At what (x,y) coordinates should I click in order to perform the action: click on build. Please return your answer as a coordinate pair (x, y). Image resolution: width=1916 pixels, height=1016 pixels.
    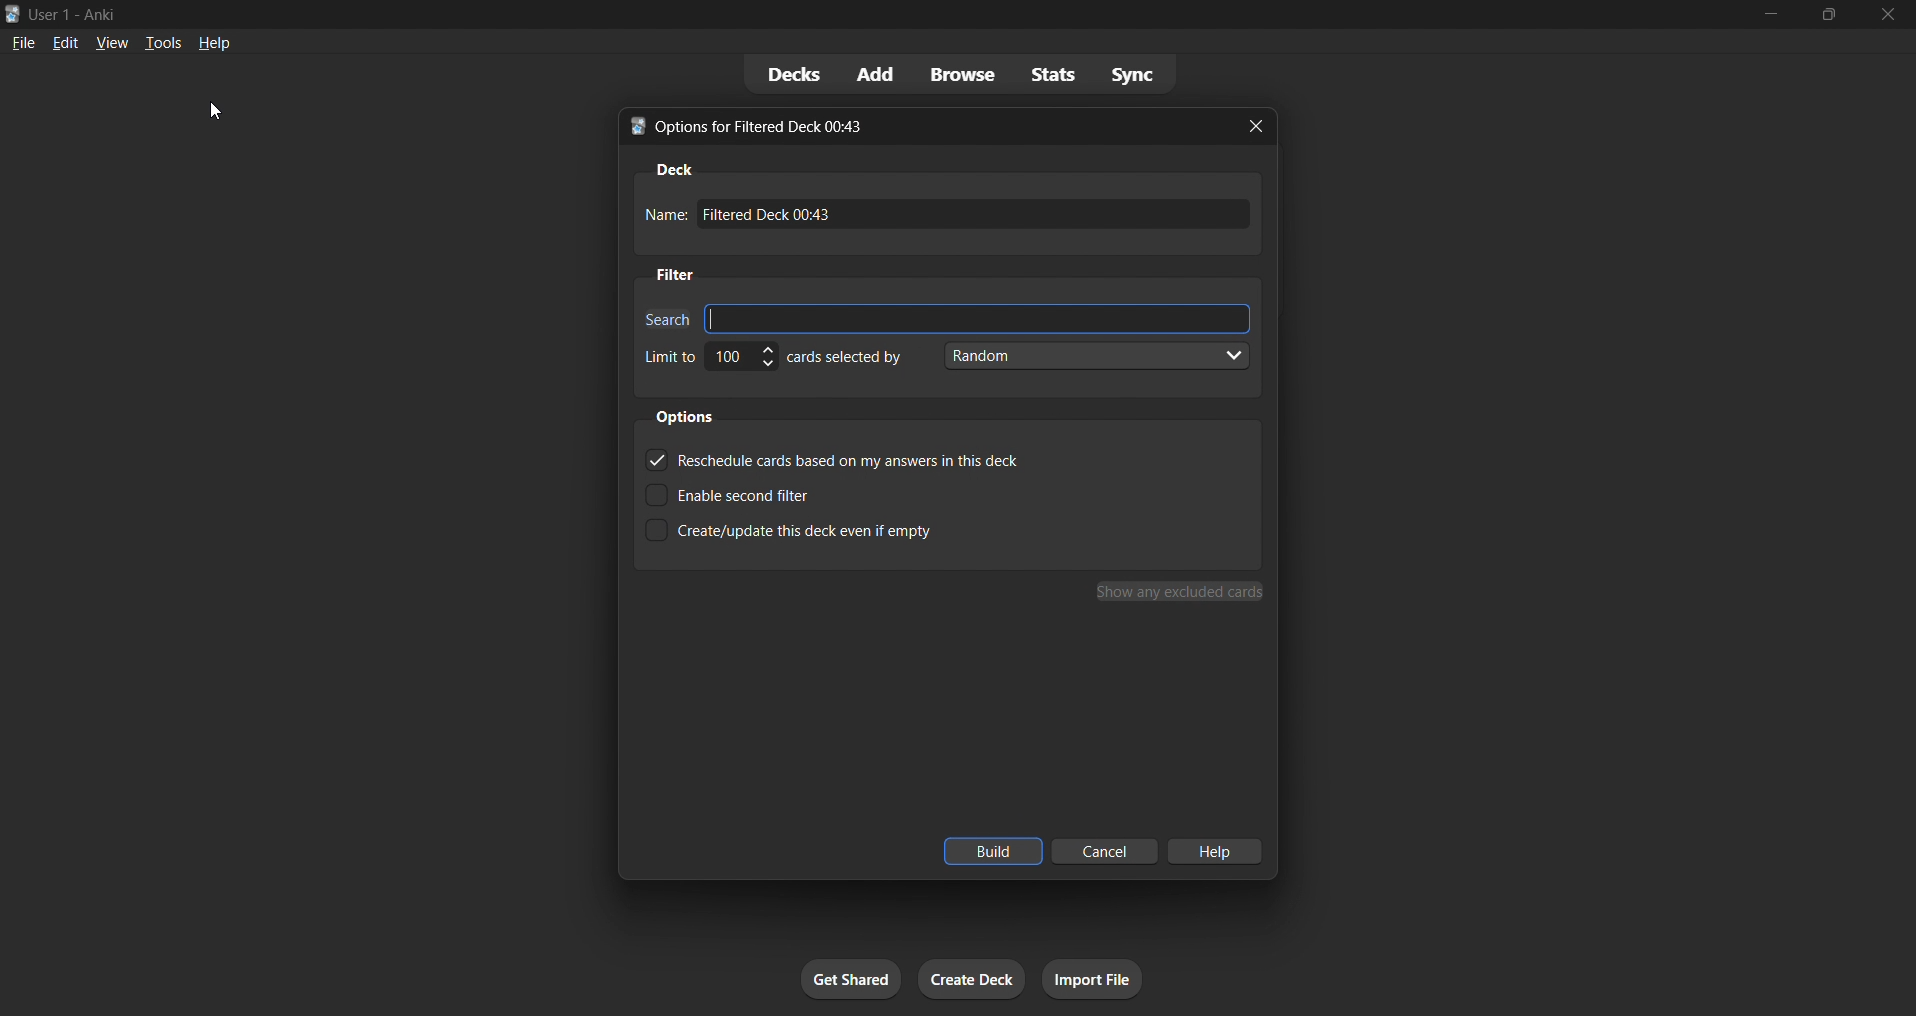
    Looking at the image, I should click on (989, 851).